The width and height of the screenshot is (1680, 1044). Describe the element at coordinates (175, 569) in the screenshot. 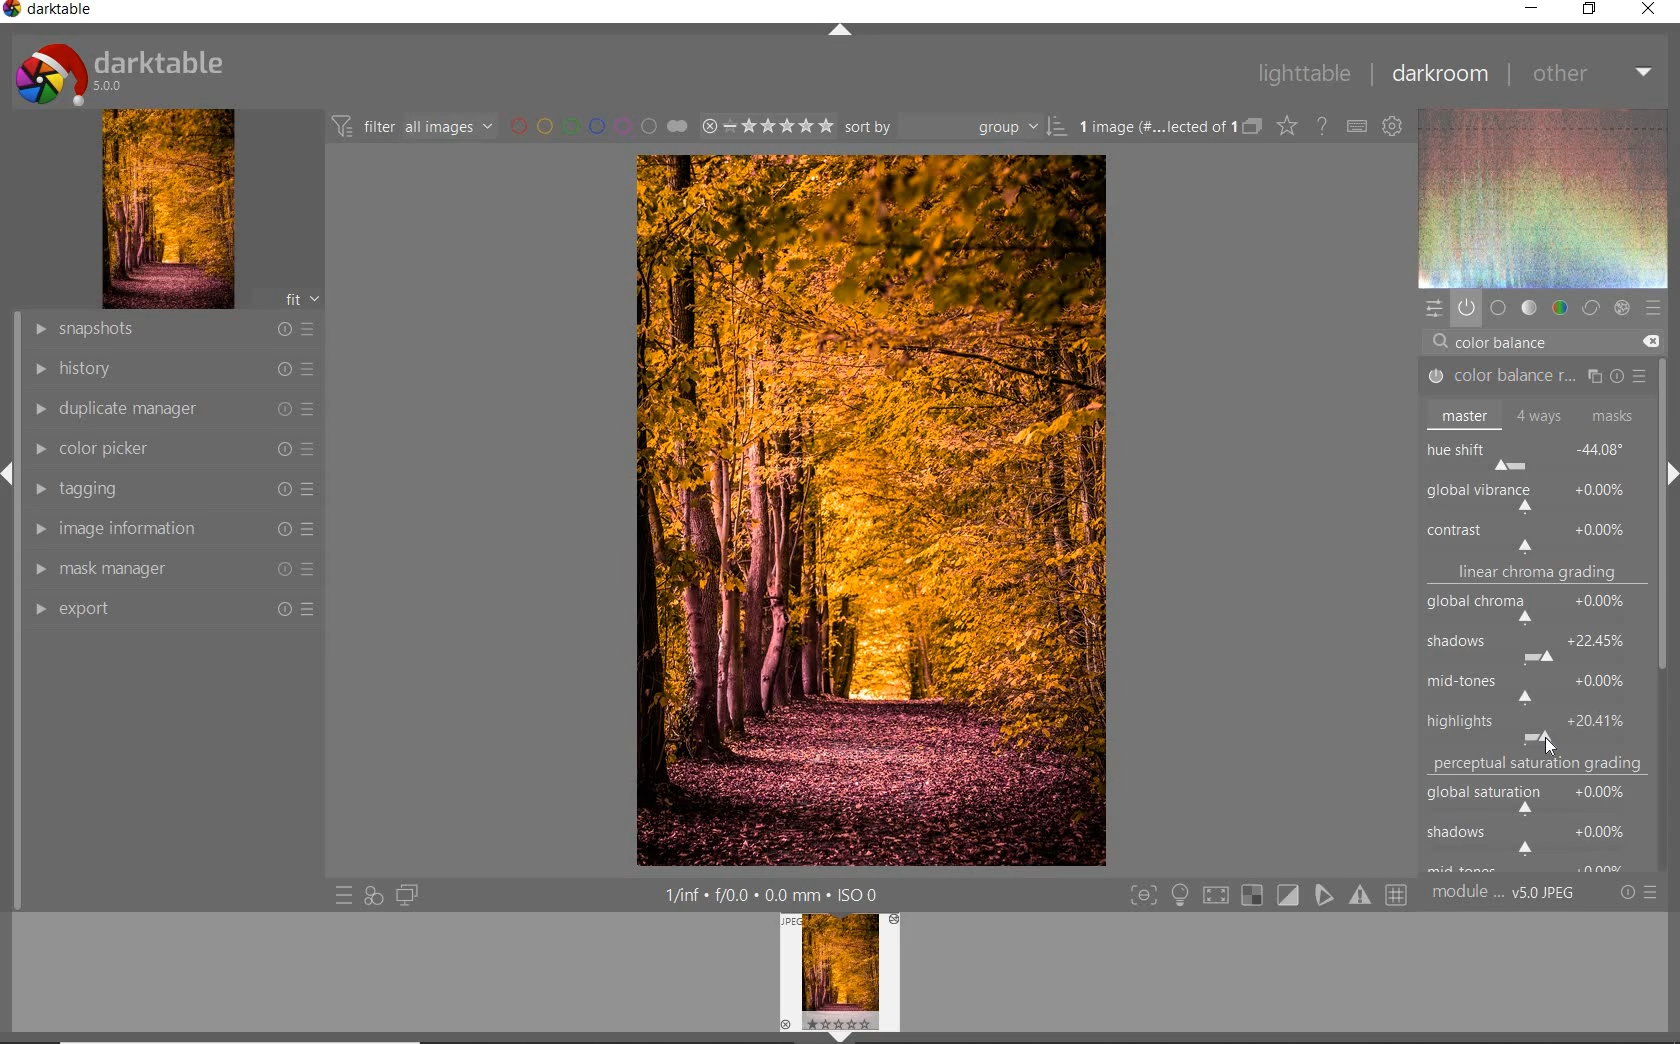

I see `mask manager` at that location.